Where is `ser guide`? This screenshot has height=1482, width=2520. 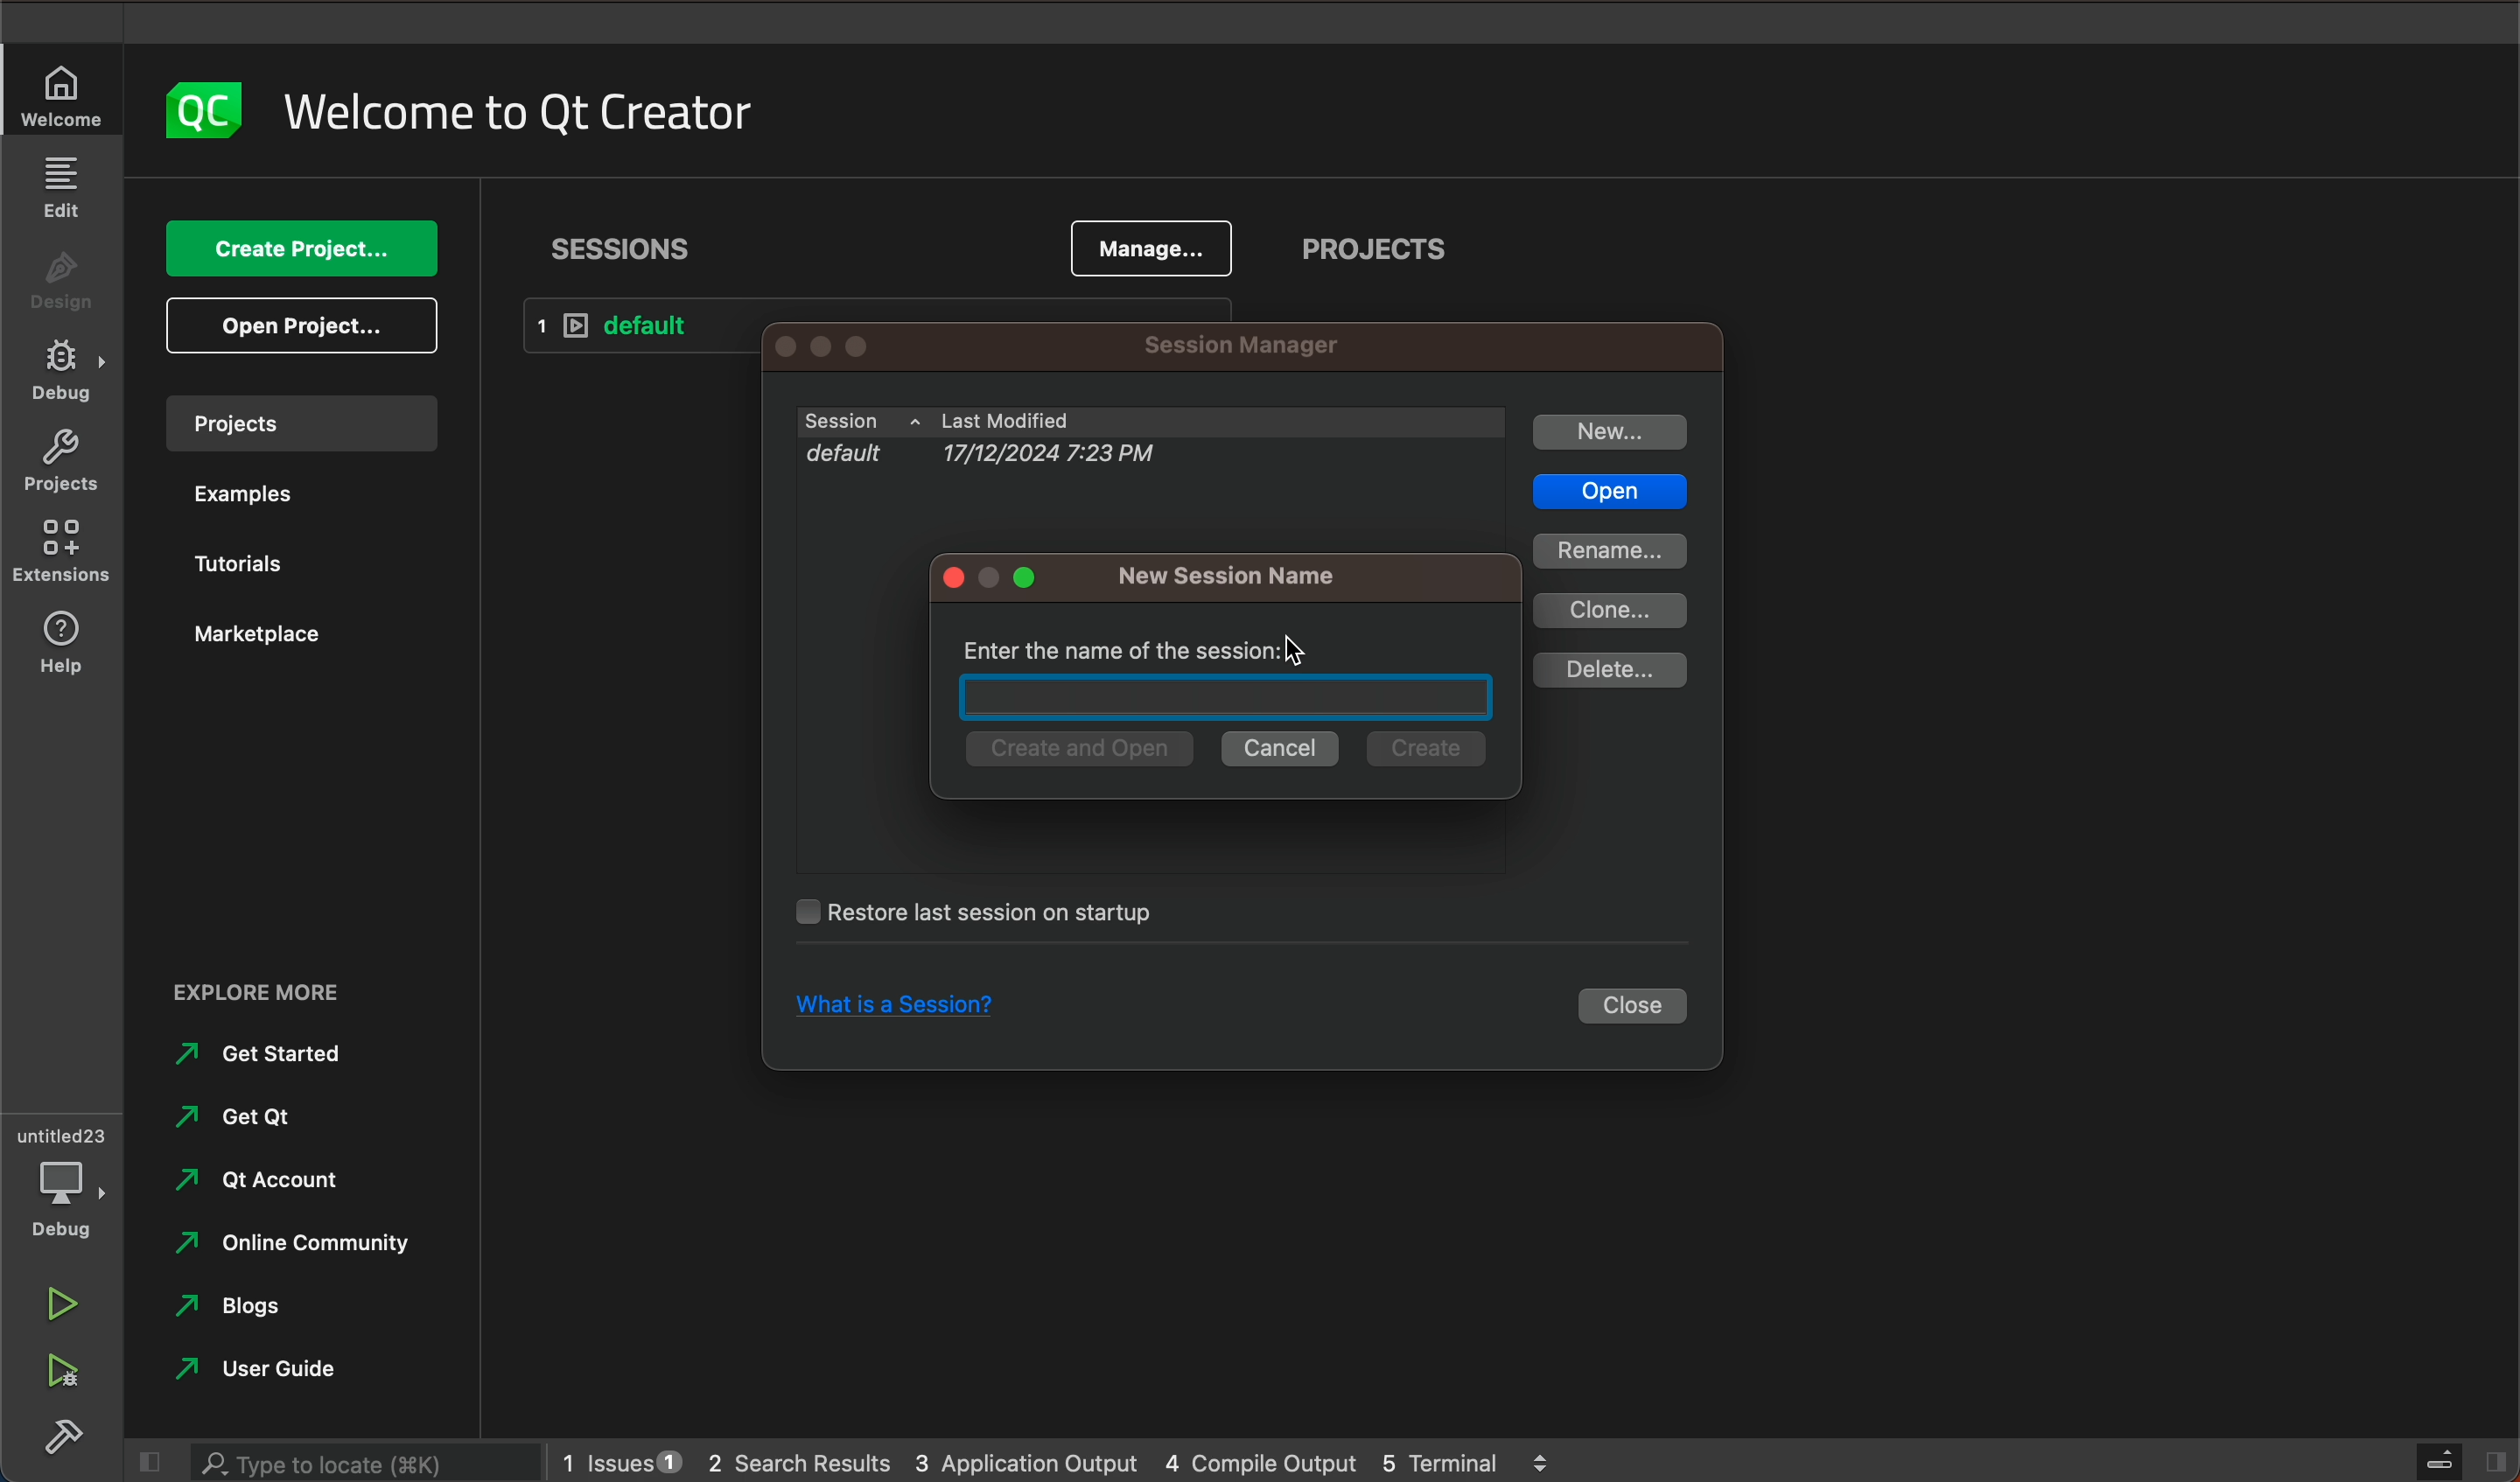 ser guide is located at coordinates (265, 1368).